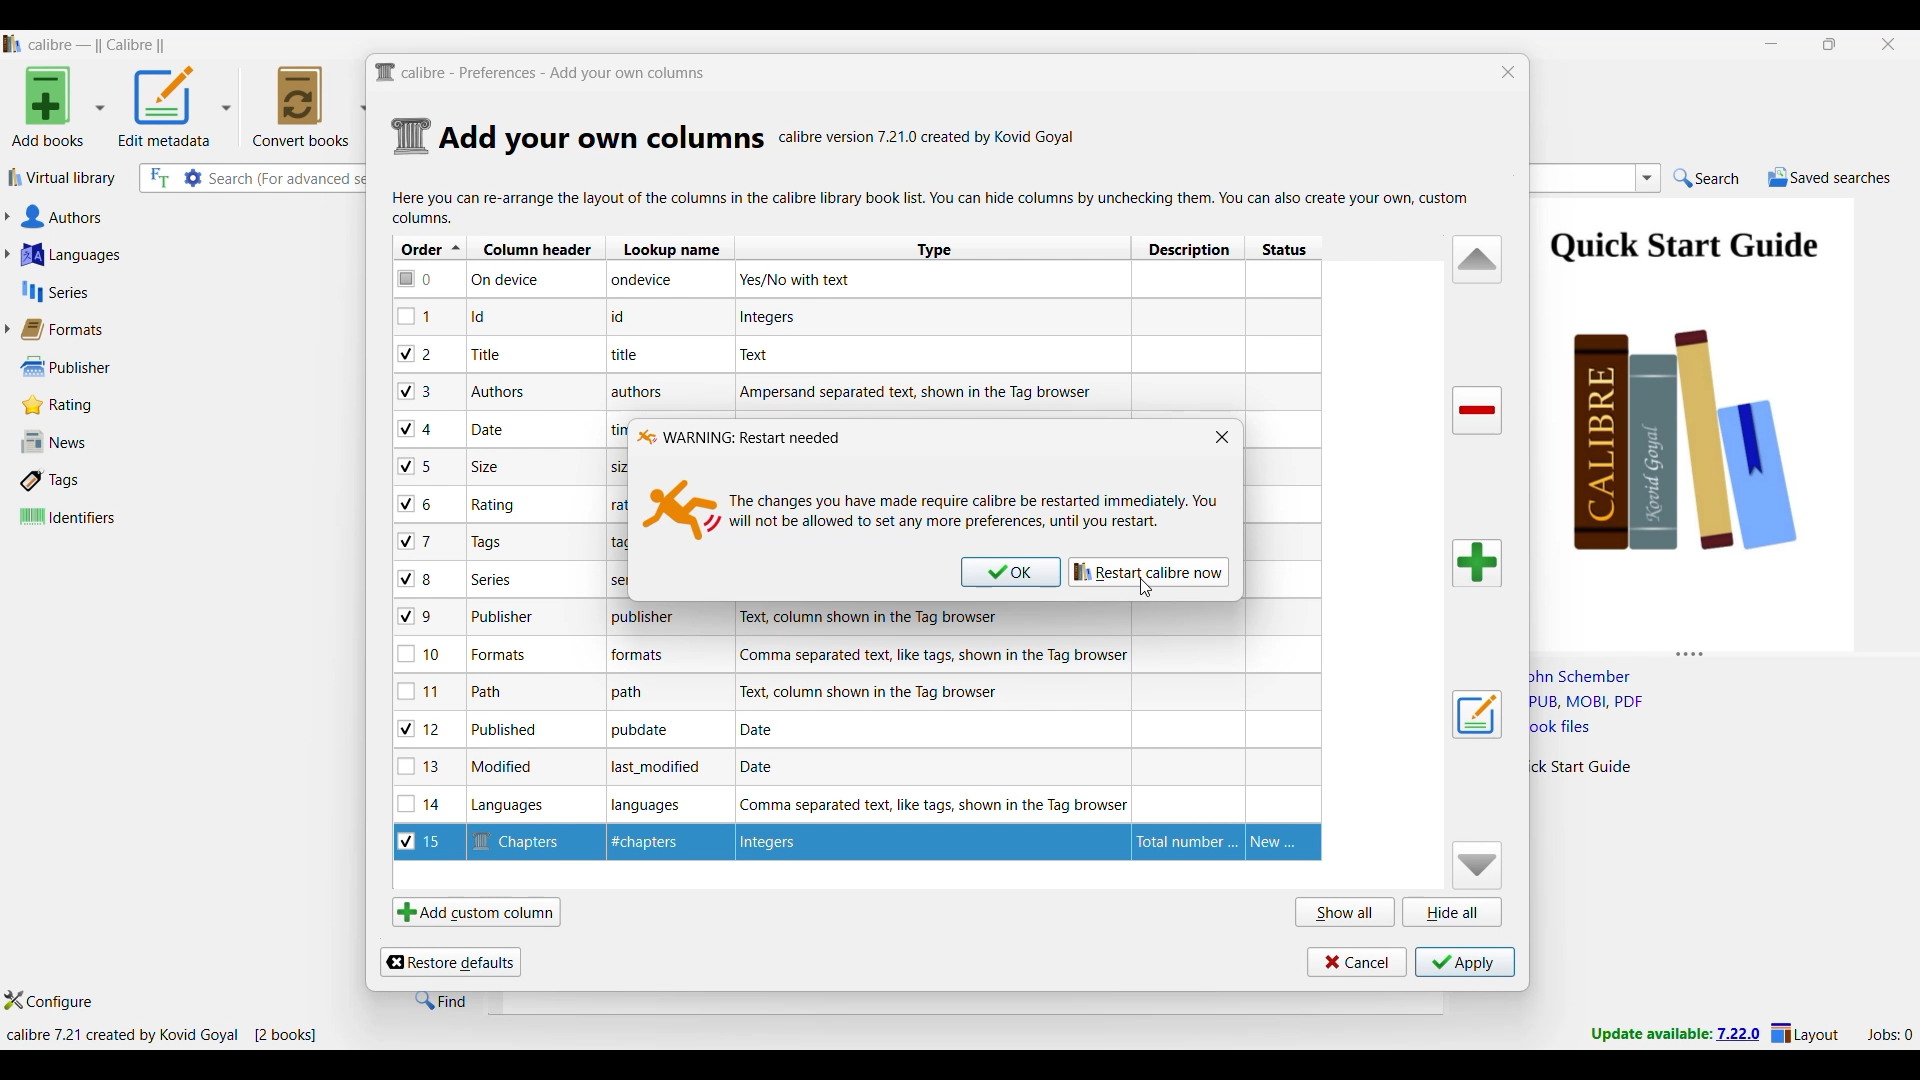 The width and height of the screenshot is (1920, 1080). I want to click on Configure, so click(49, 1000).